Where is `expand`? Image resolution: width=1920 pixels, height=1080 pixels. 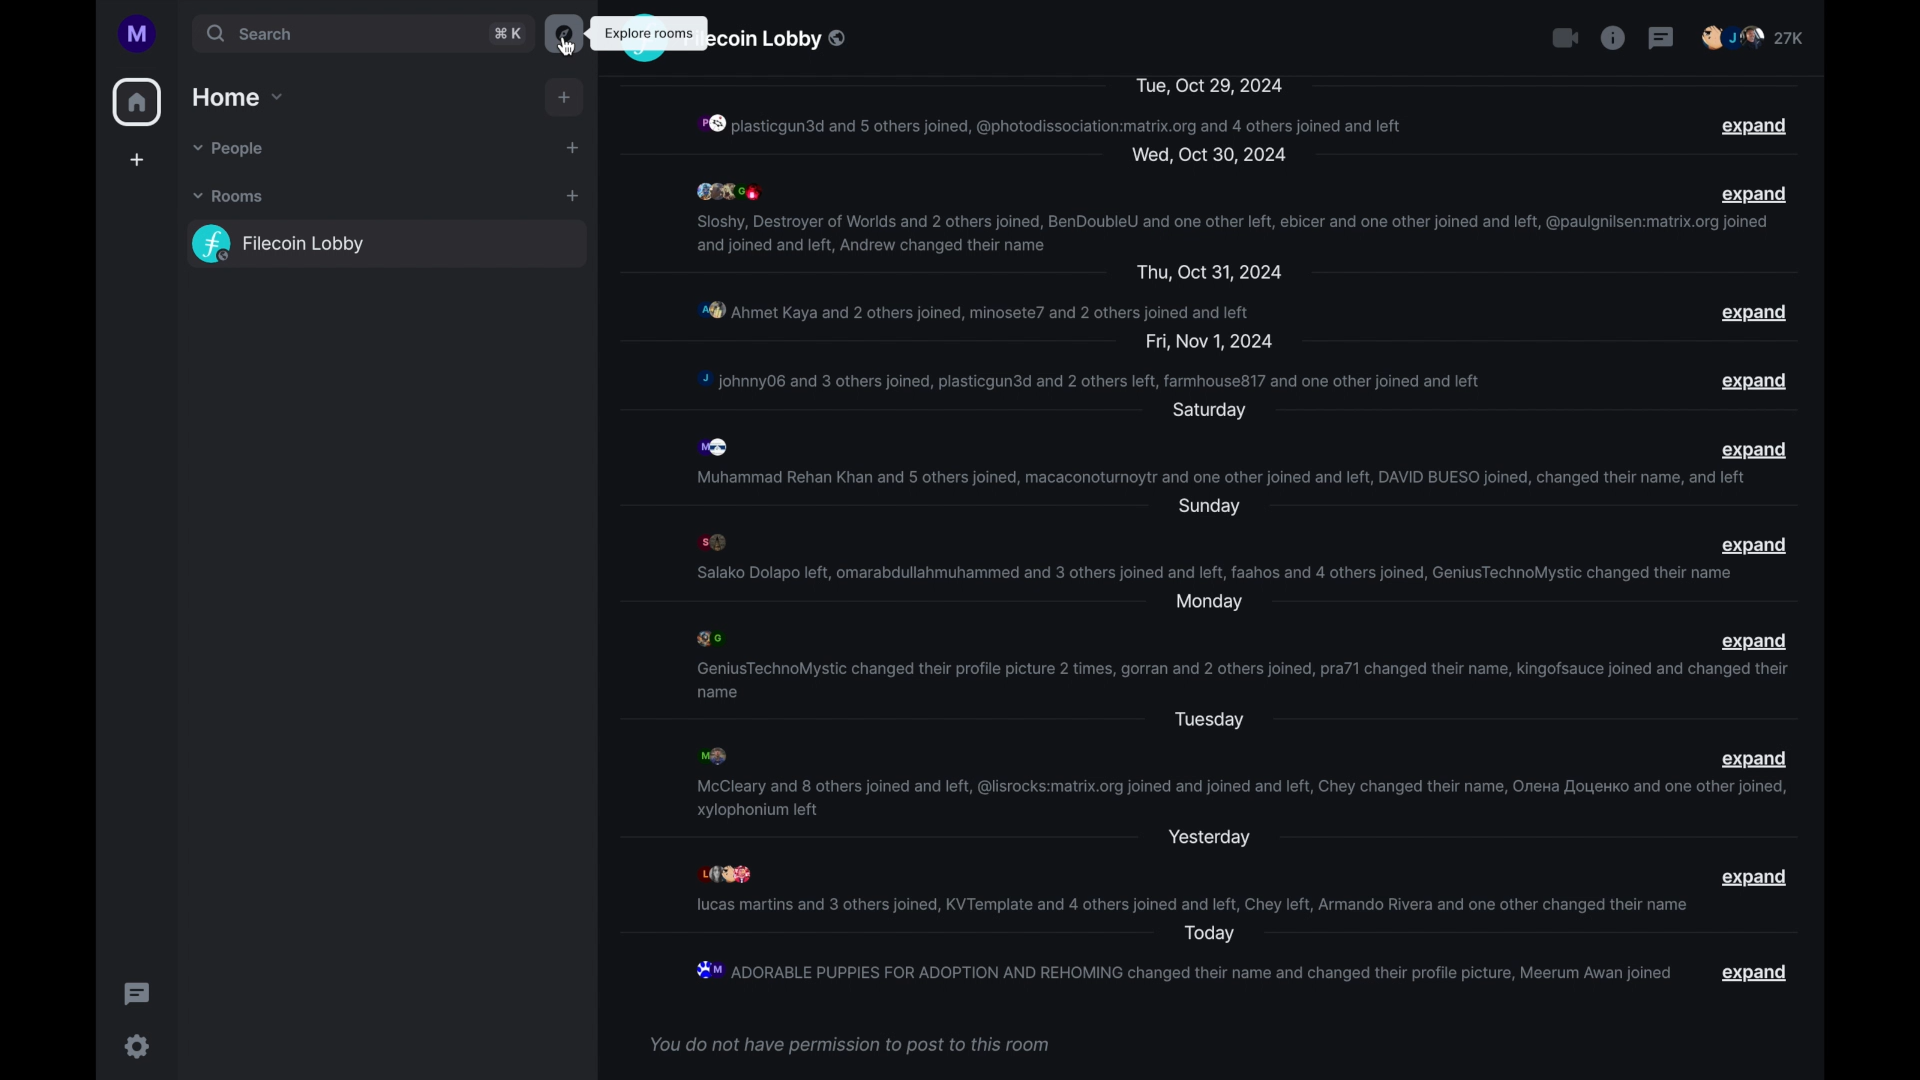
expand is located at coordinates (1754, 449).